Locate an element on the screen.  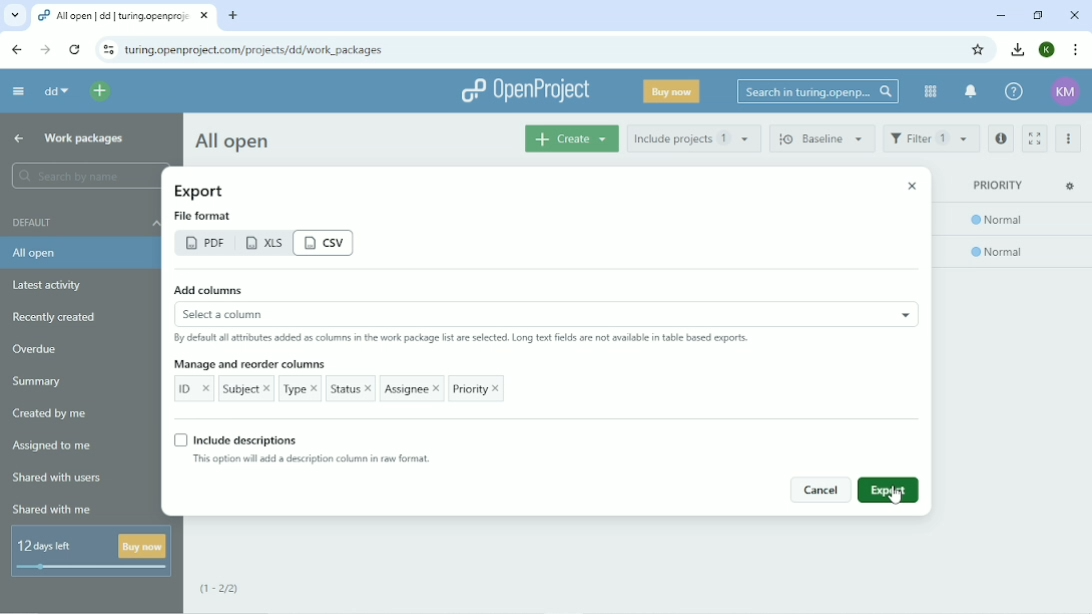
Latest activity is located at coordinates (53, 285).